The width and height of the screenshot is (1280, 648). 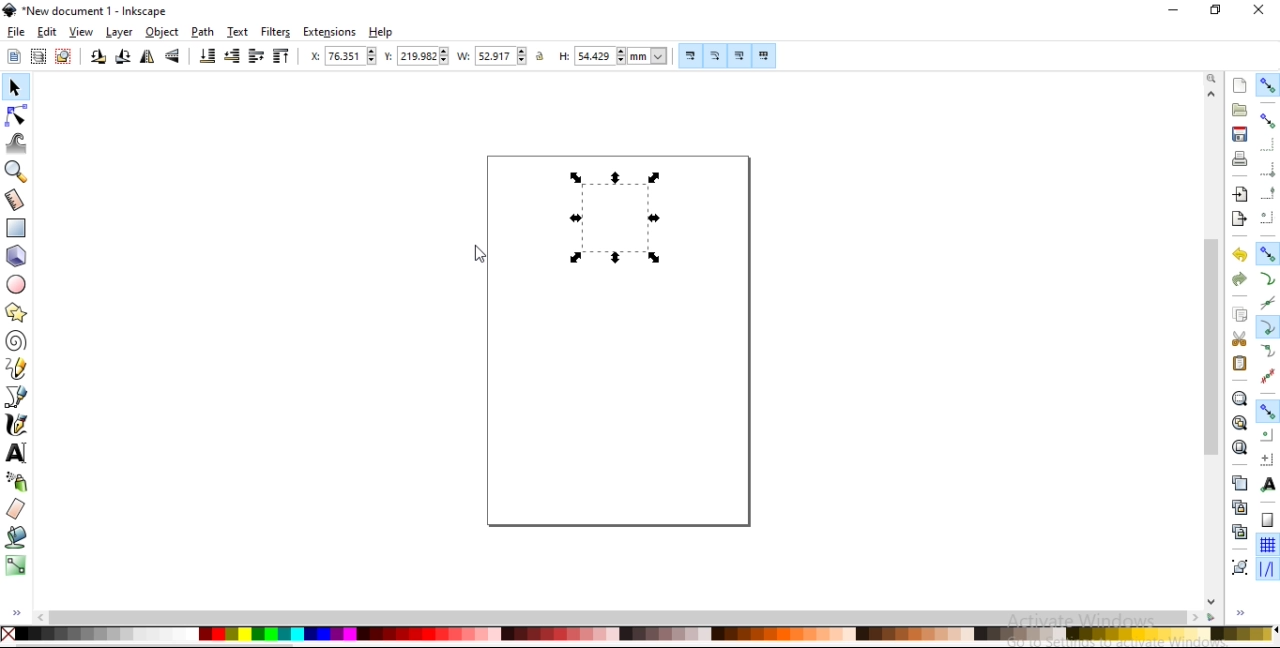 What do you see at coordinates (1267, 436) in the screenshot?
I see `snap centers of objects` at bounding box center [1267, 436].